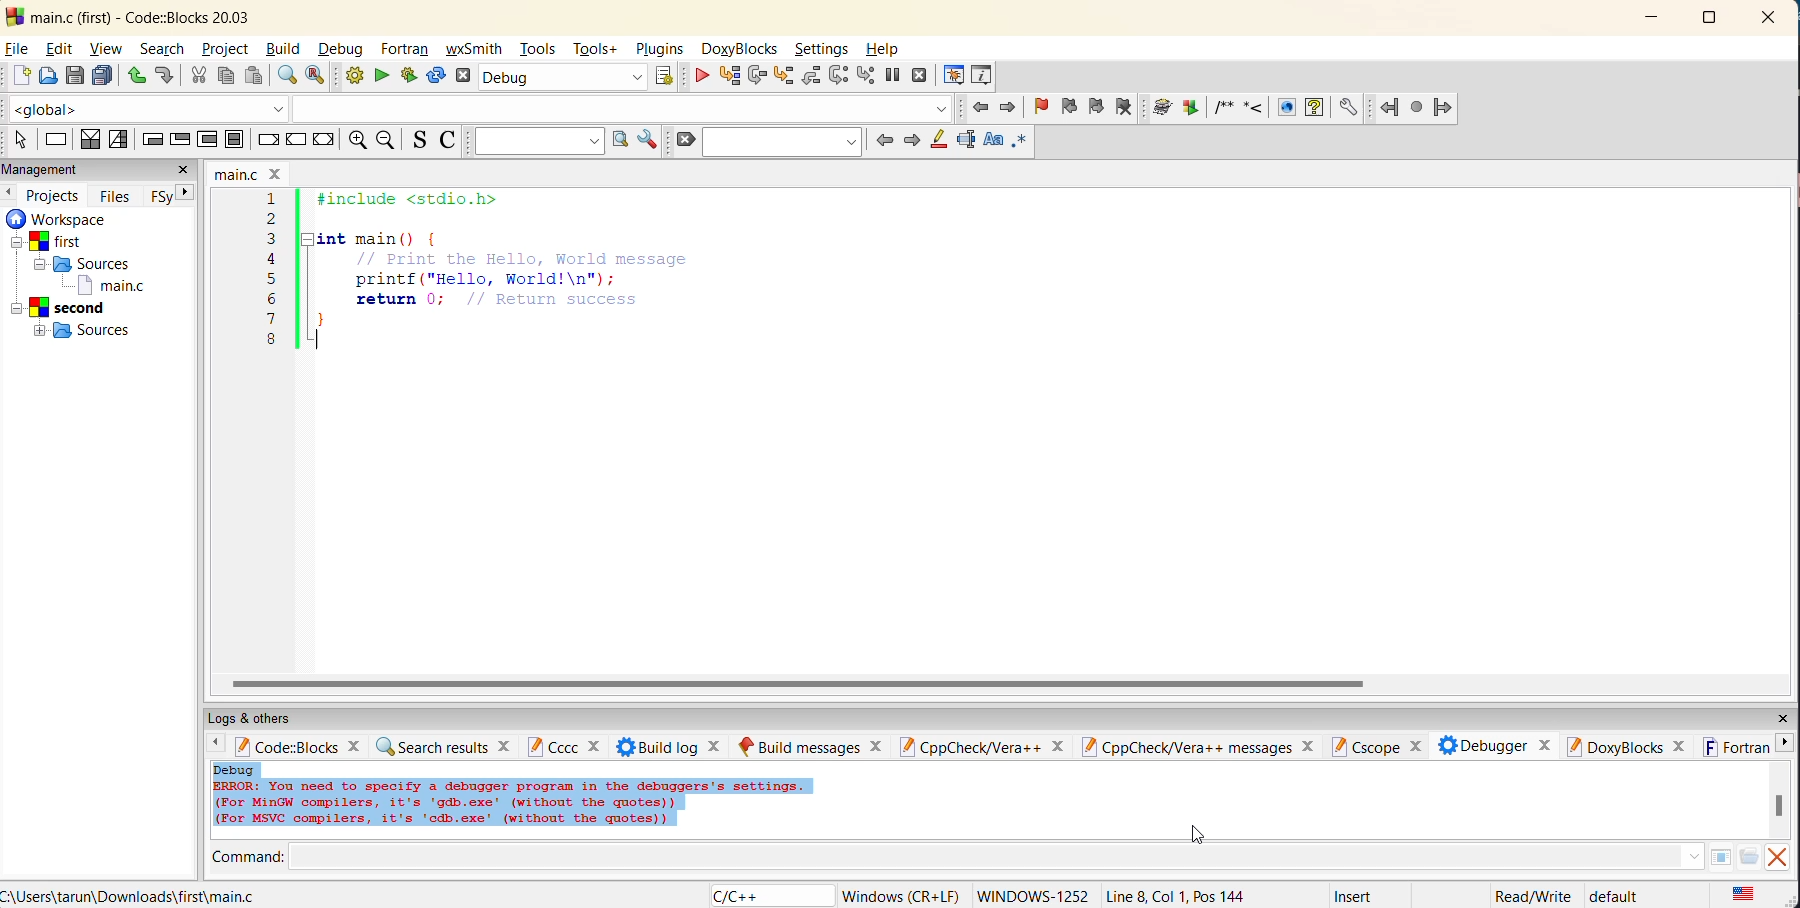  What do you see at coordinates (1653, 20) in the screenshot?
I see `minimize` at bounding box center [1653, 20].